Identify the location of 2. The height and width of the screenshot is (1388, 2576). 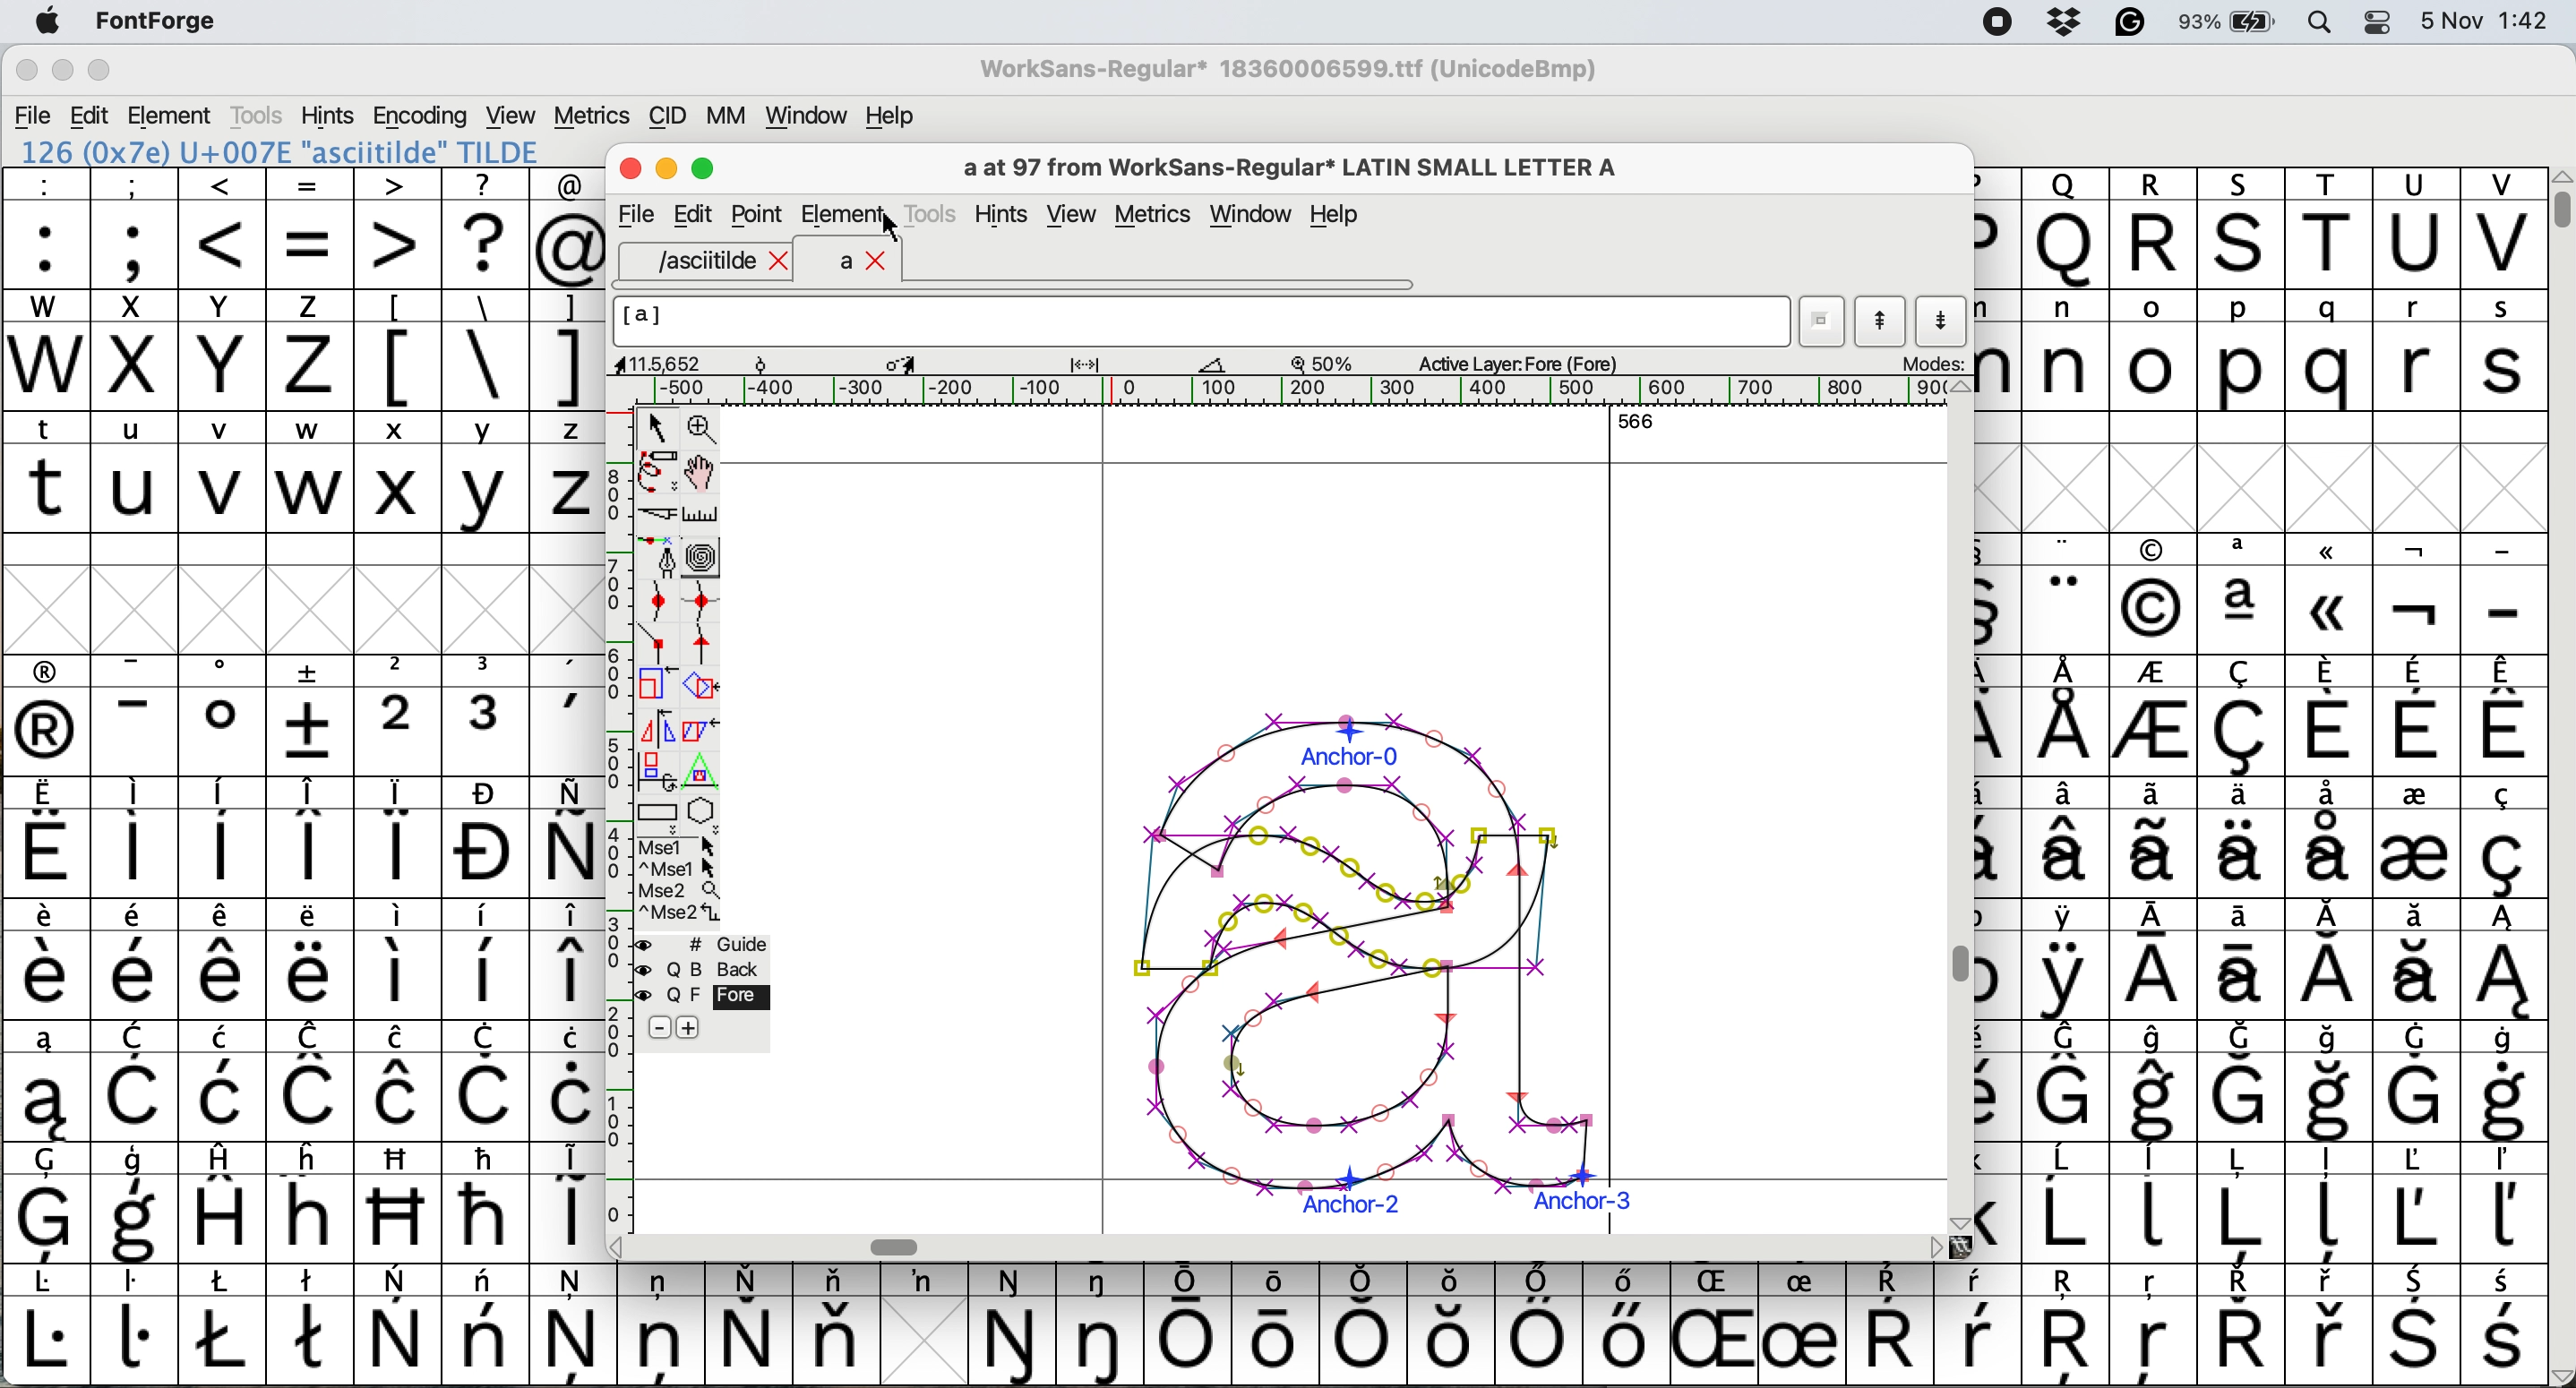
(399, 715).